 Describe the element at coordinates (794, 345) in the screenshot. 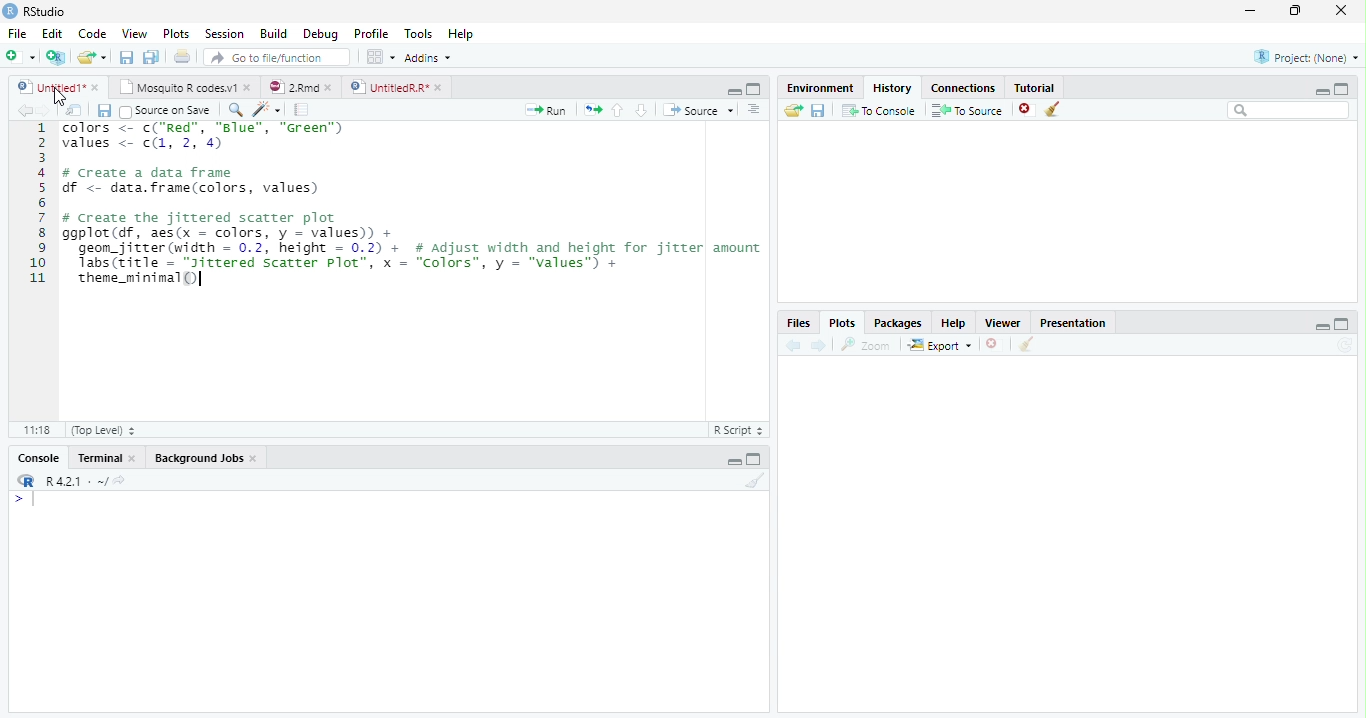

I see `Previous plot` at that location.